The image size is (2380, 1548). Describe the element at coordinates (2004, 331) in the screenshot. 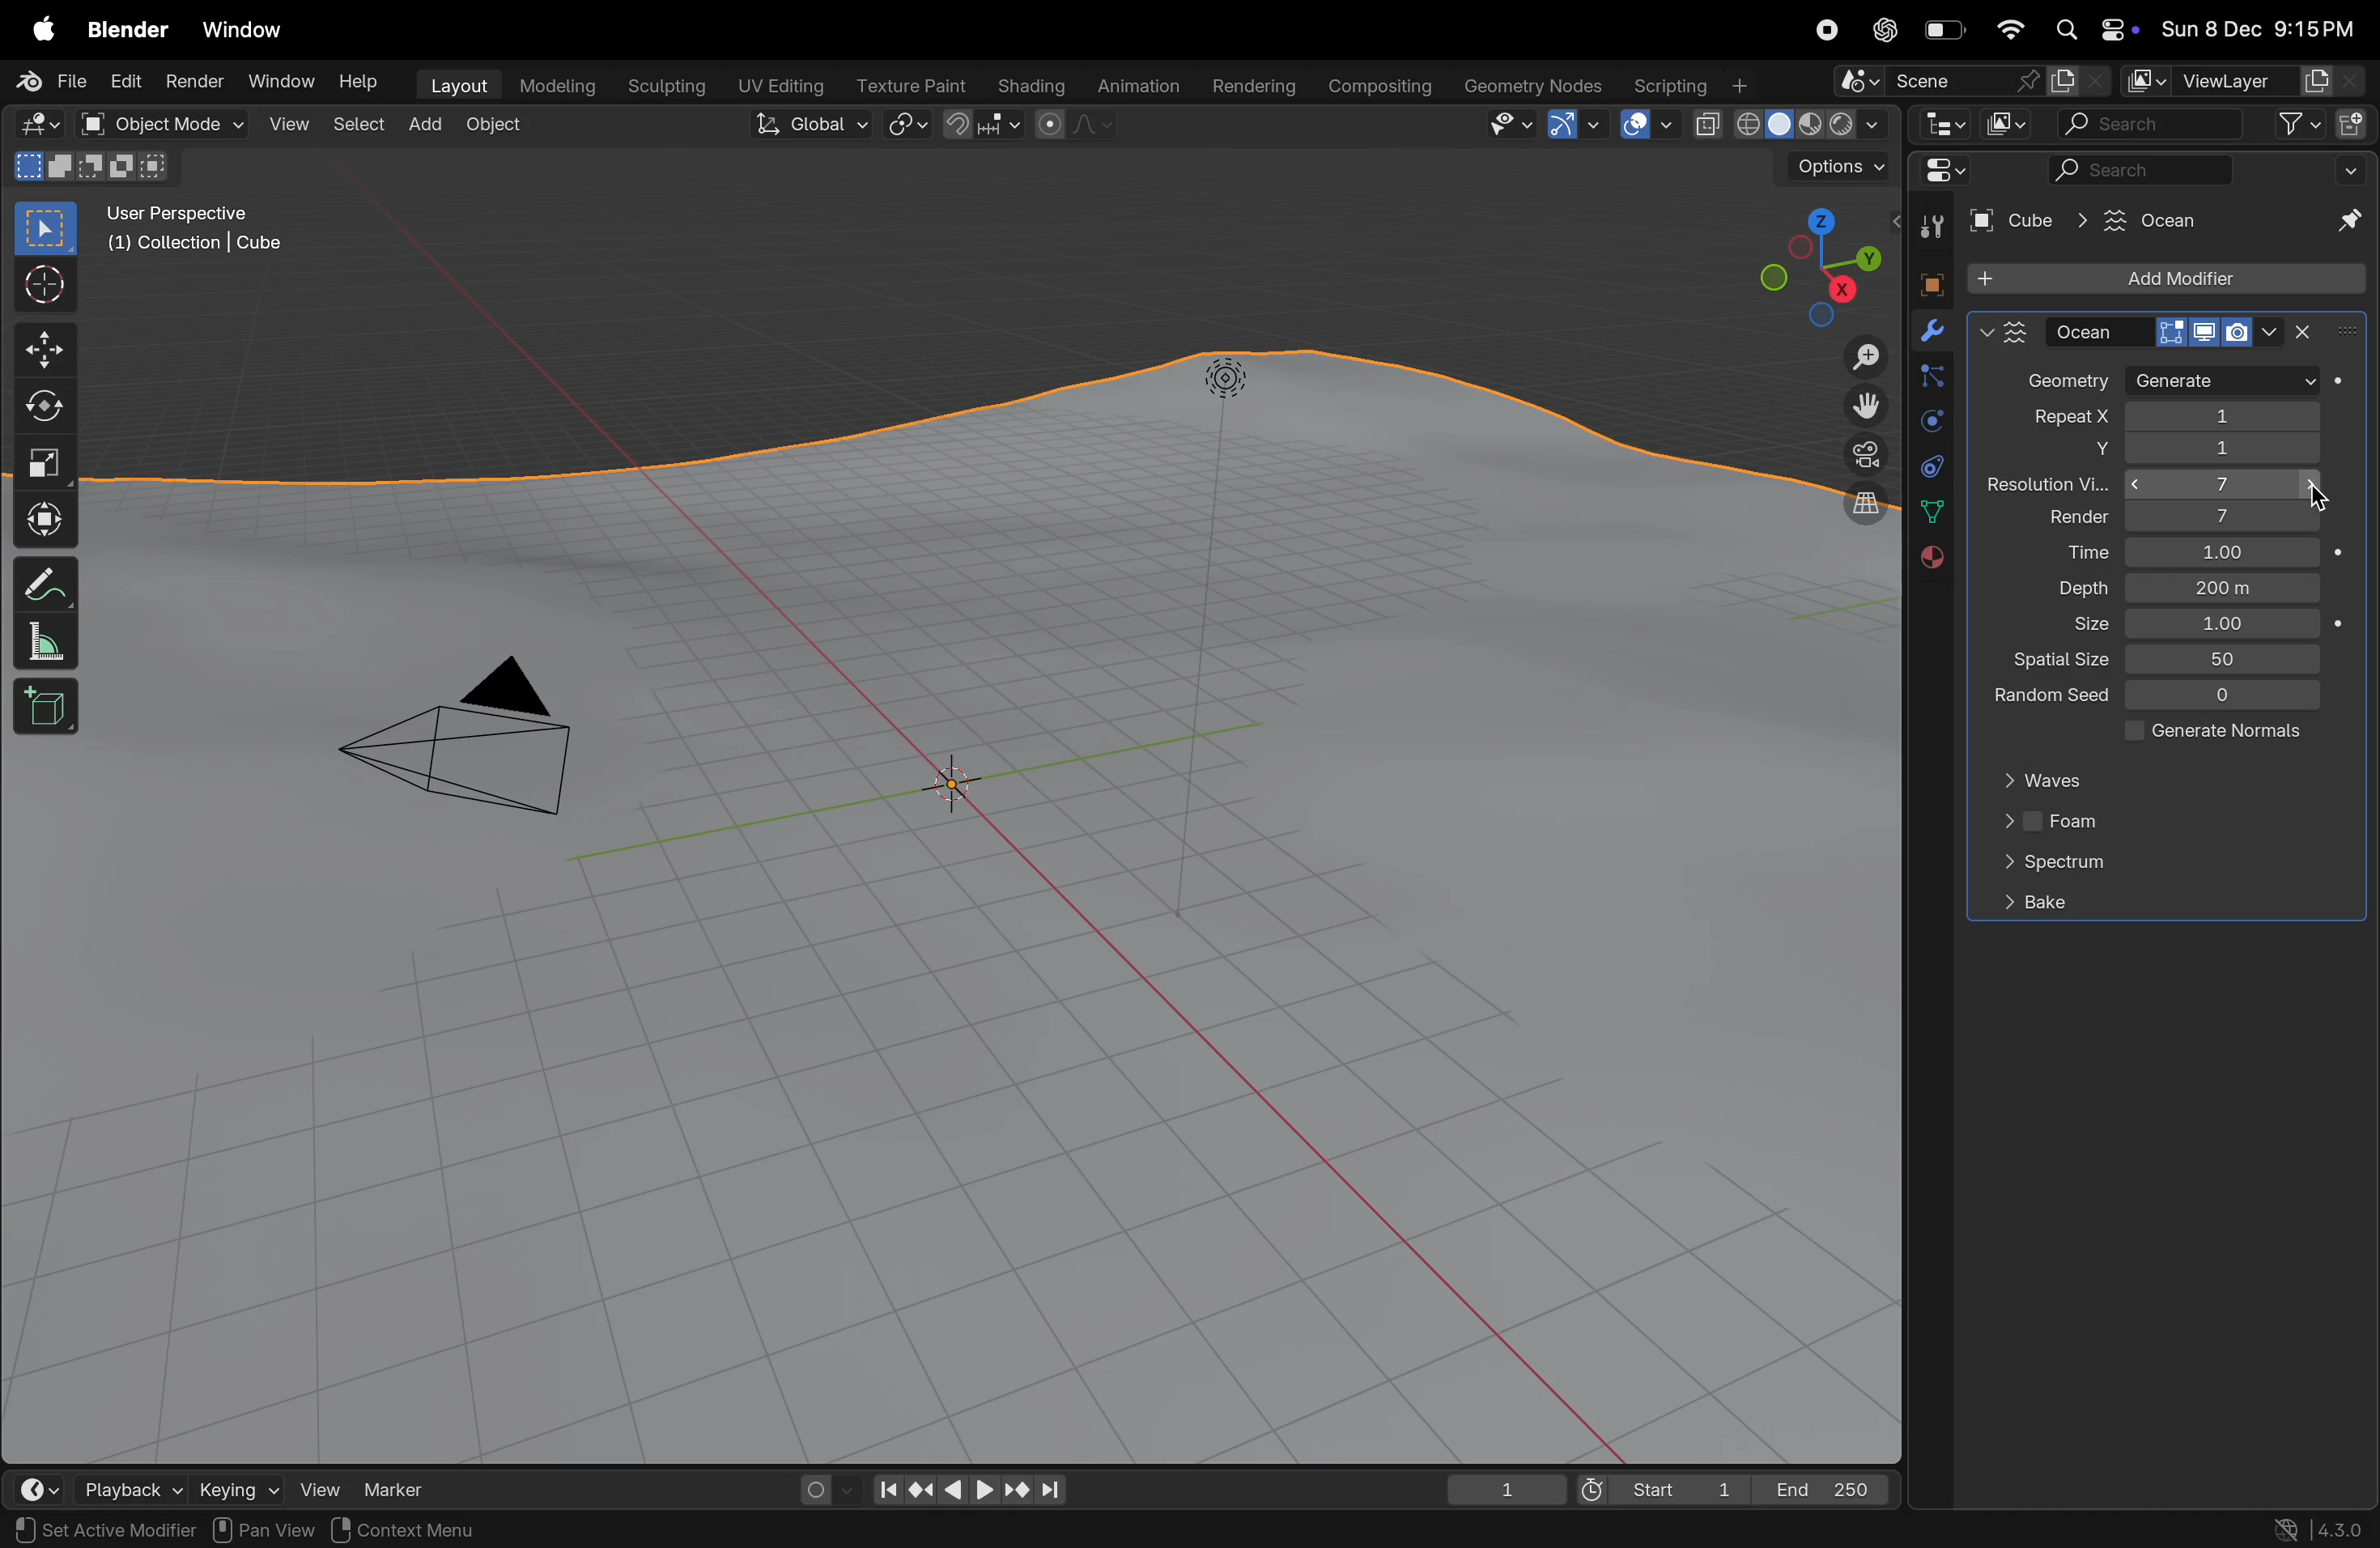

I see `ocean options` at that location.